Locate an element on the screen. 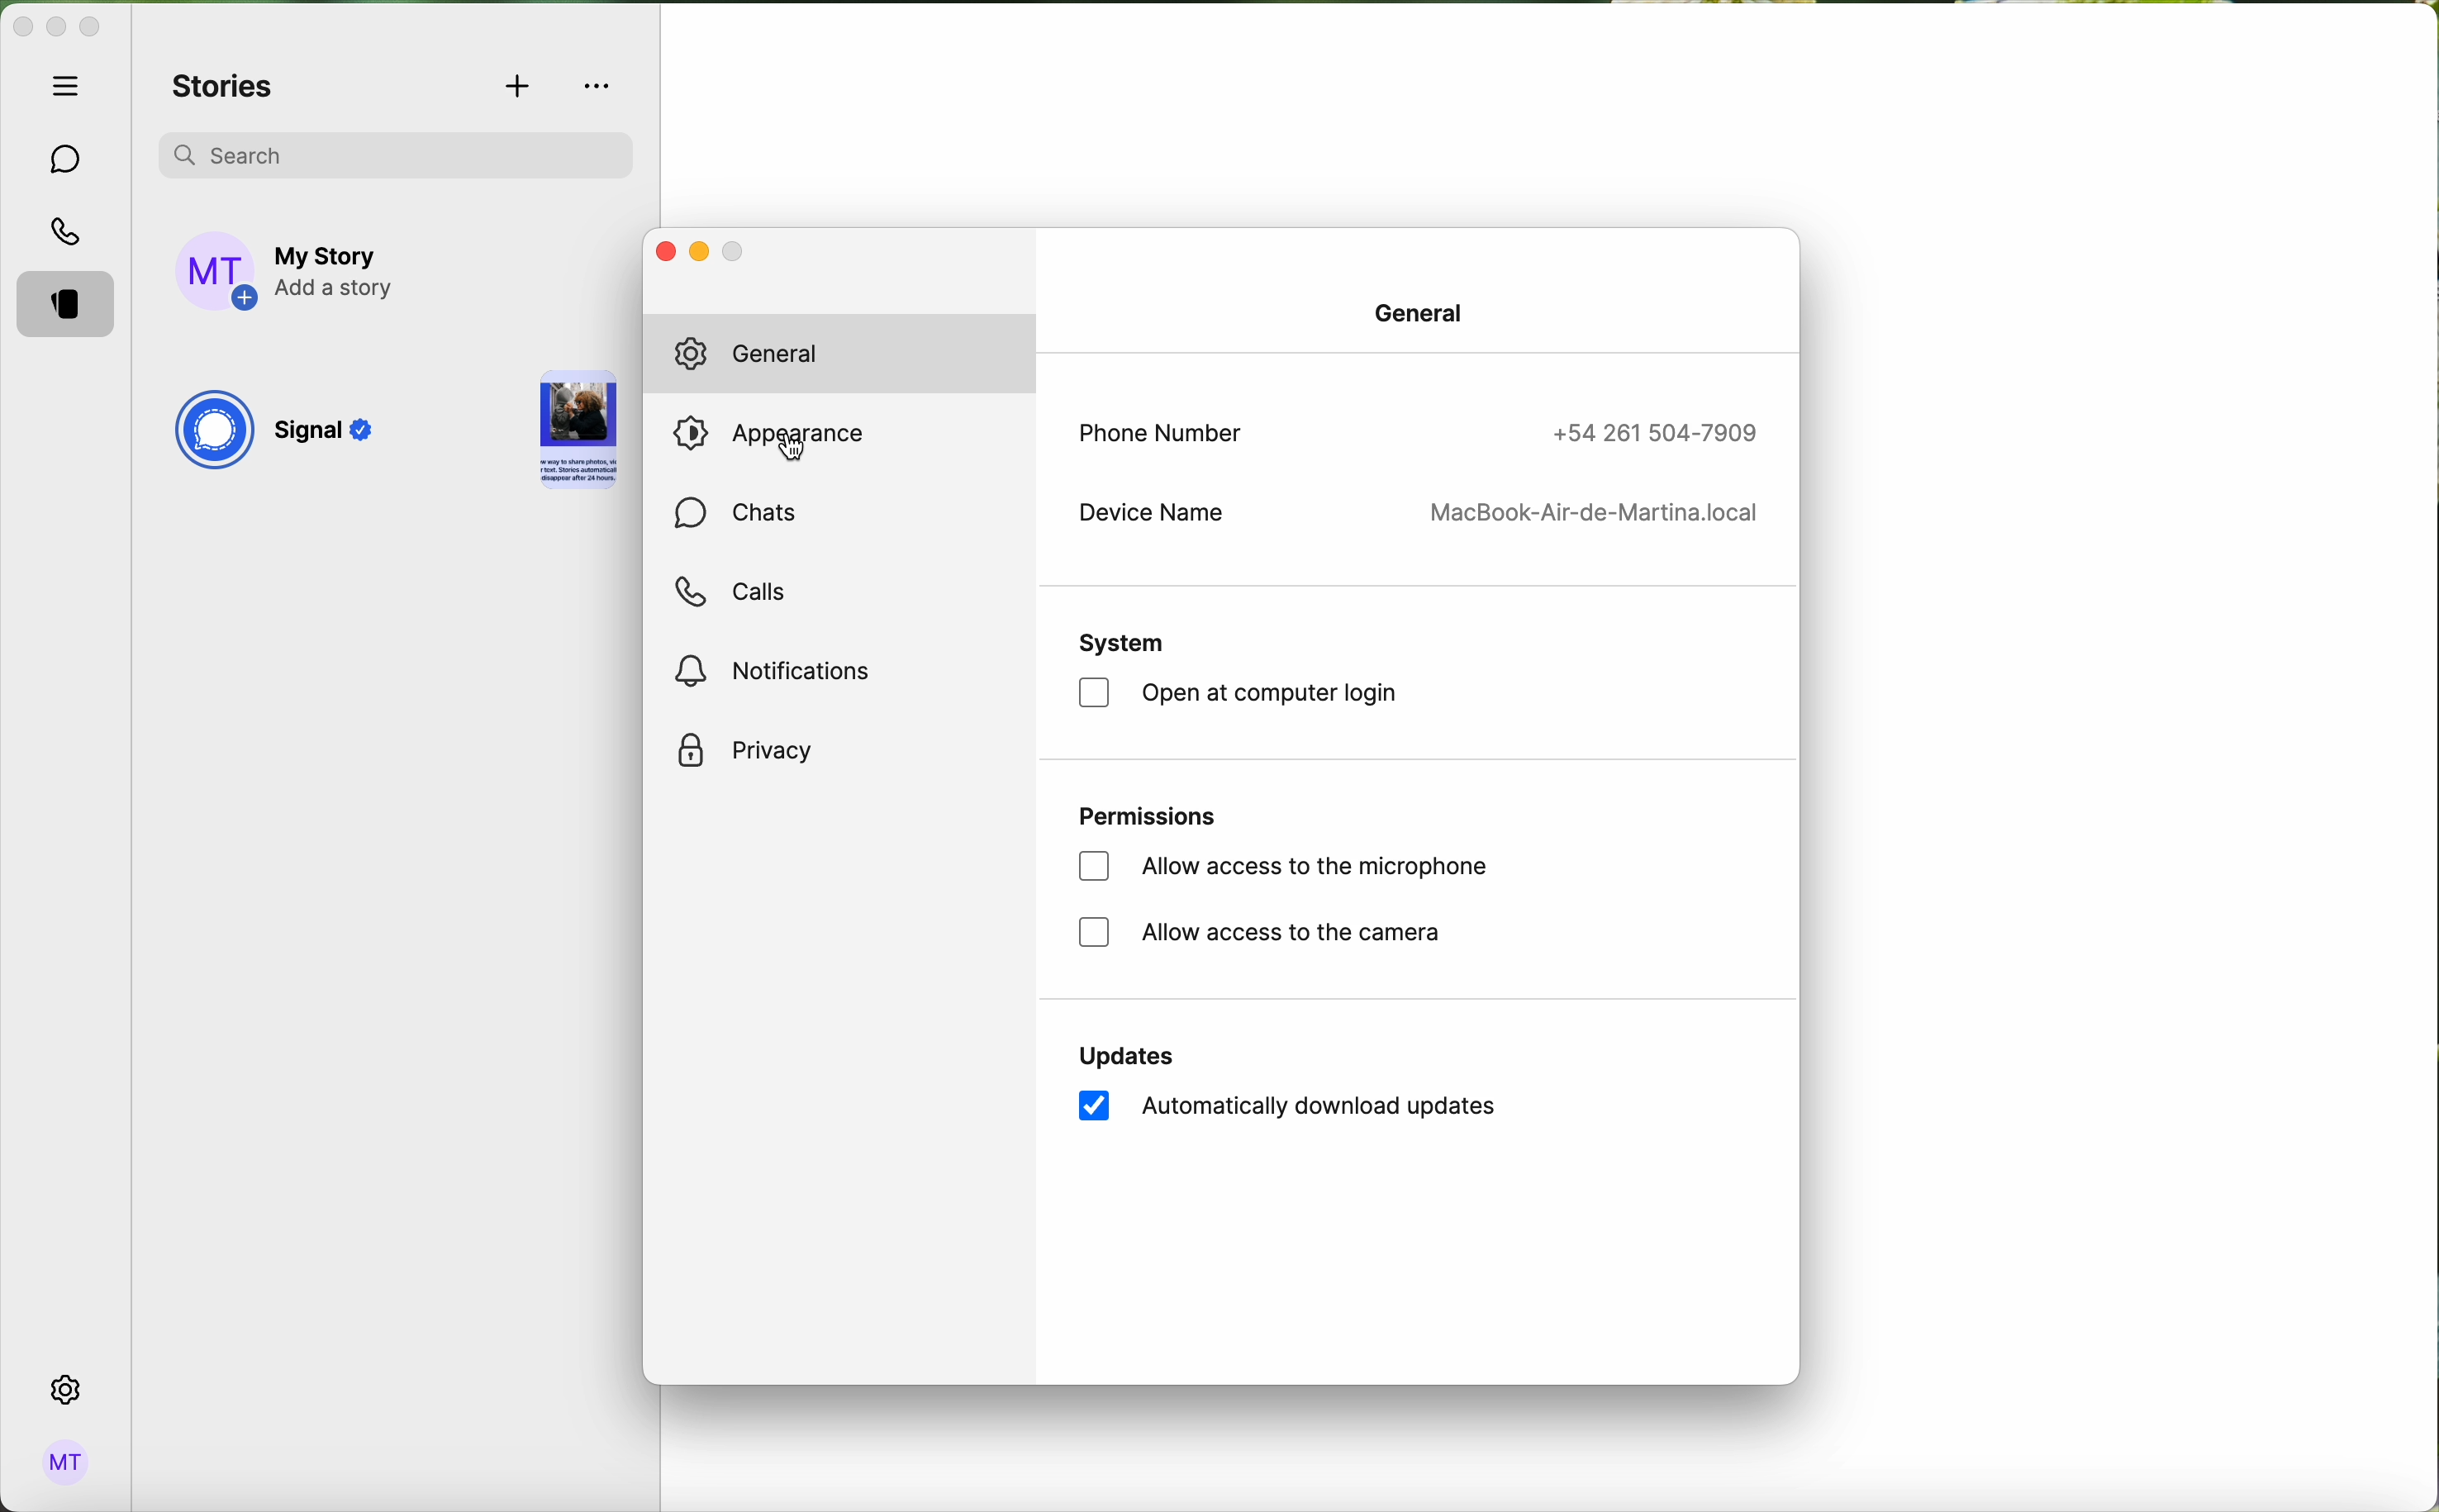  checkbox is located at coordinates (1091, 1106).